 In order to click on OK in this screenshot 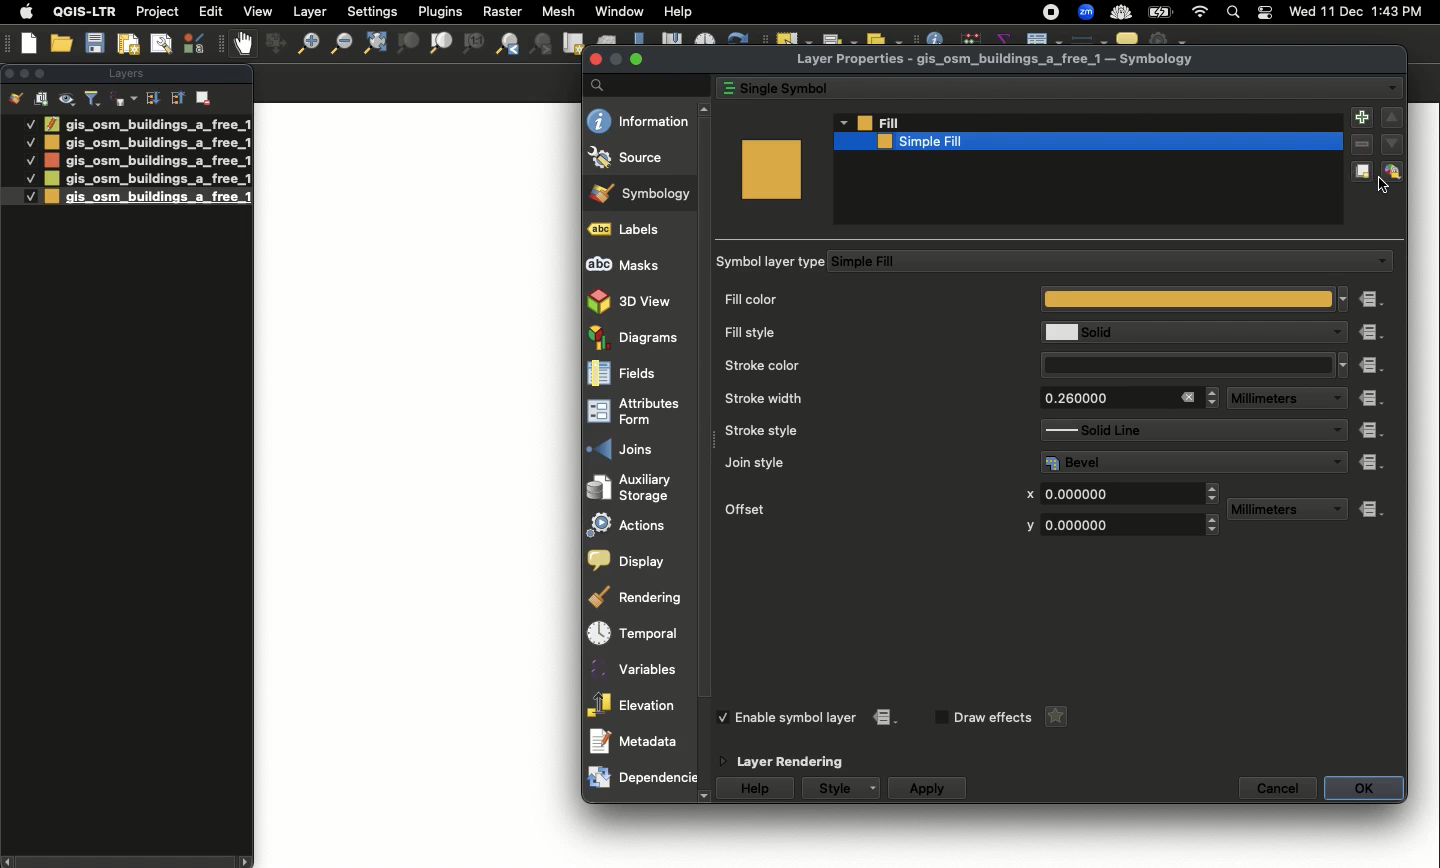, I will do `click(1364, 788)`.